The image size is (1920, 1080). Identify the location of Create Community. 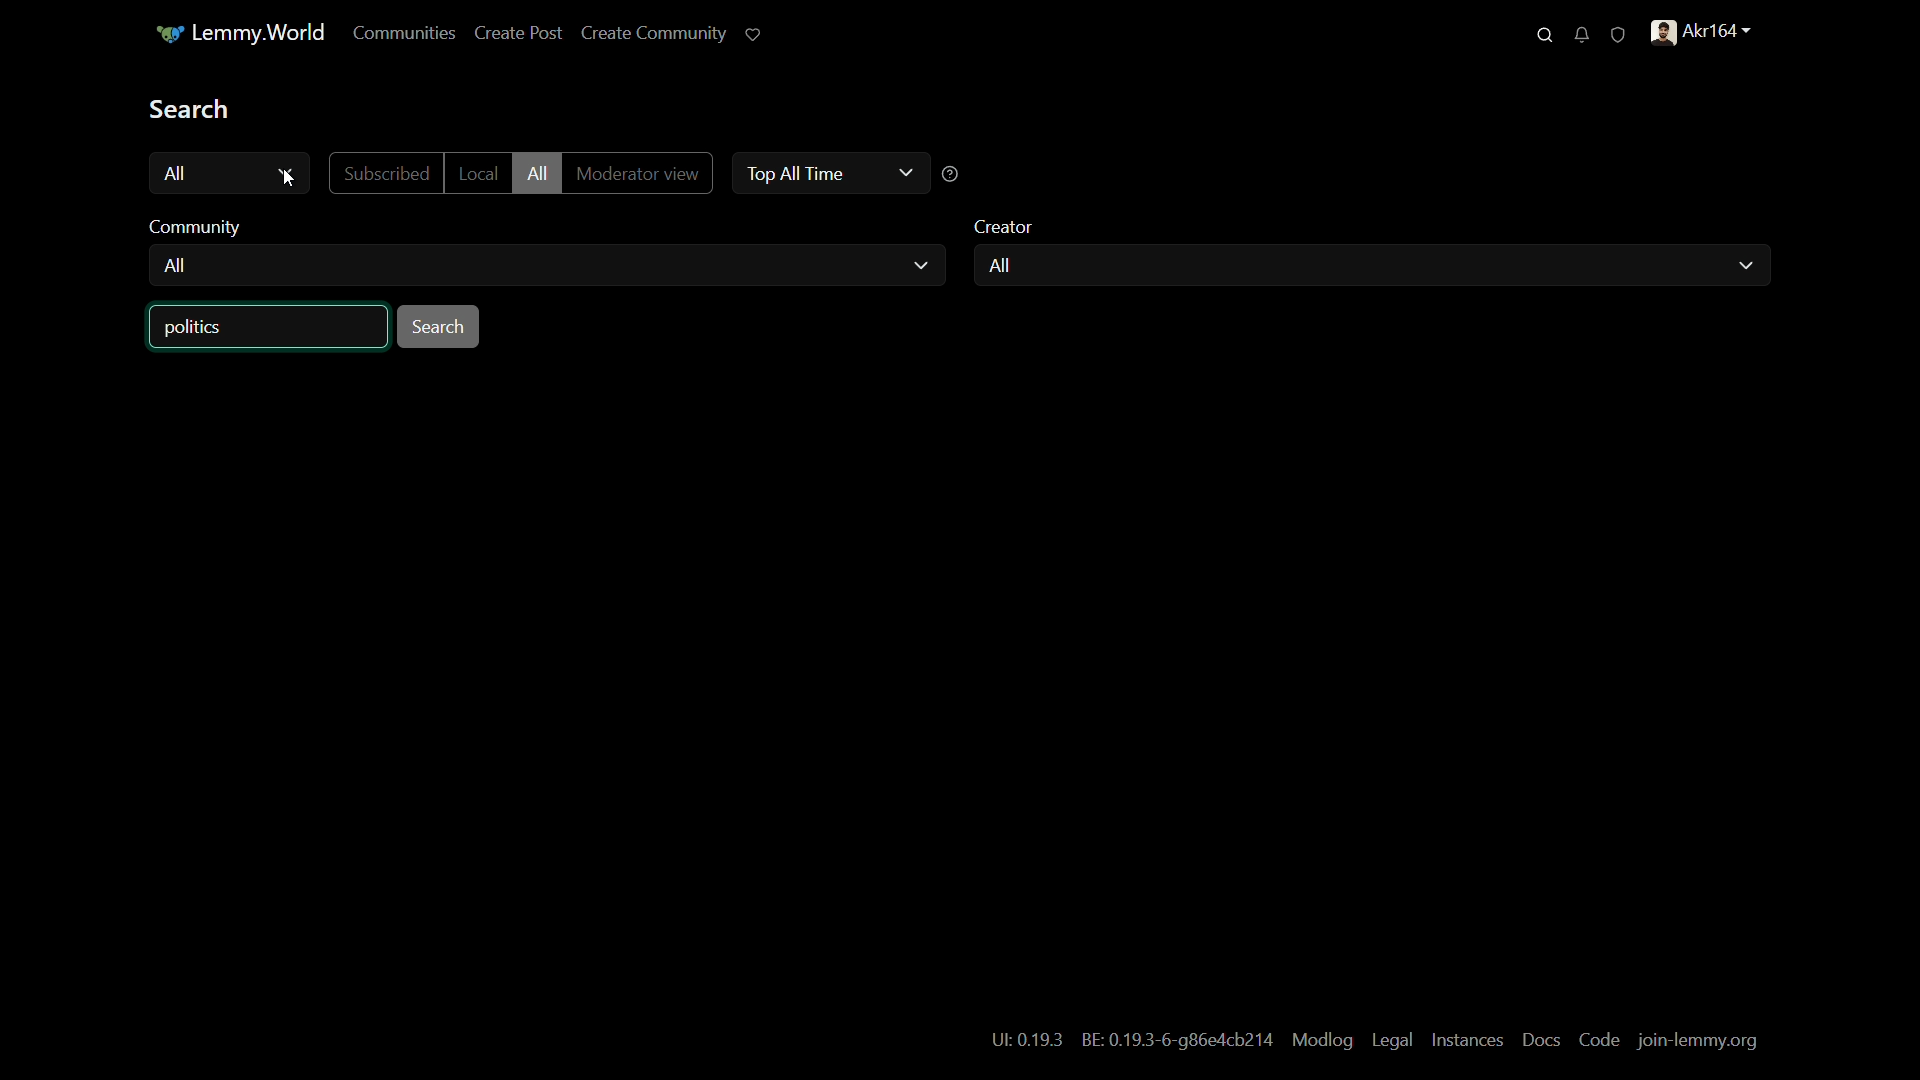
(654, 31).